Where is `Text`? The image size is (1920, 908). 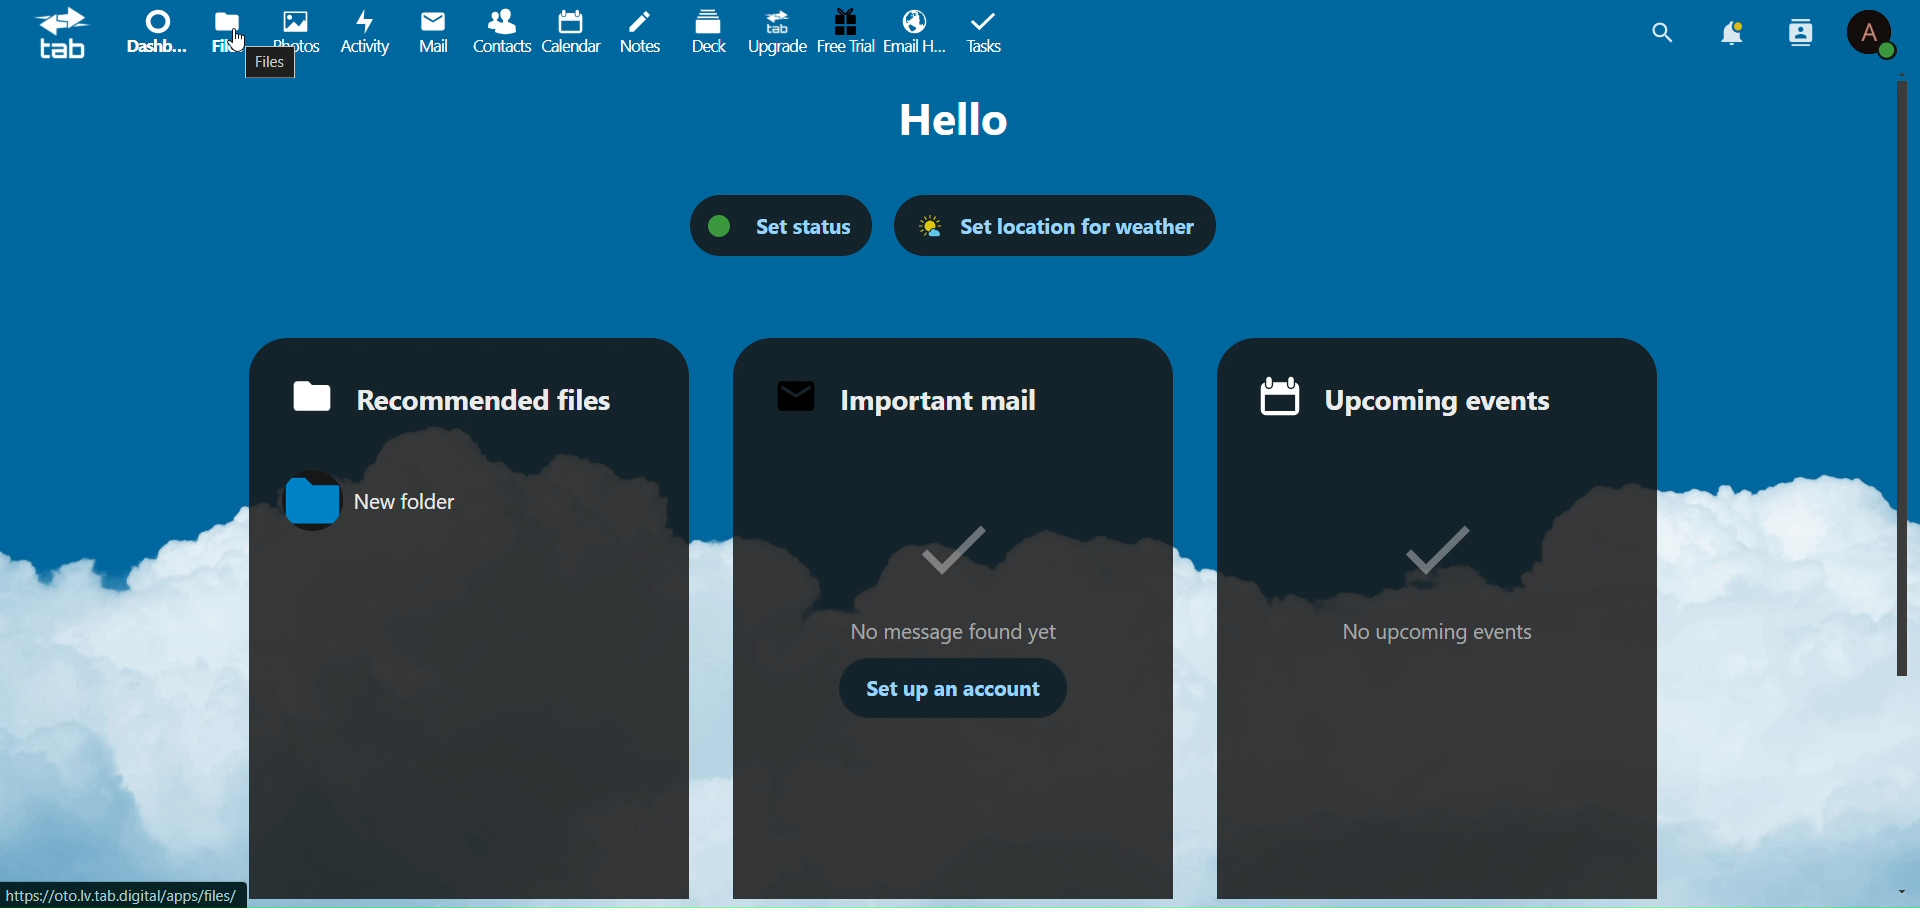 Text is located at coordinates (1451, 573).